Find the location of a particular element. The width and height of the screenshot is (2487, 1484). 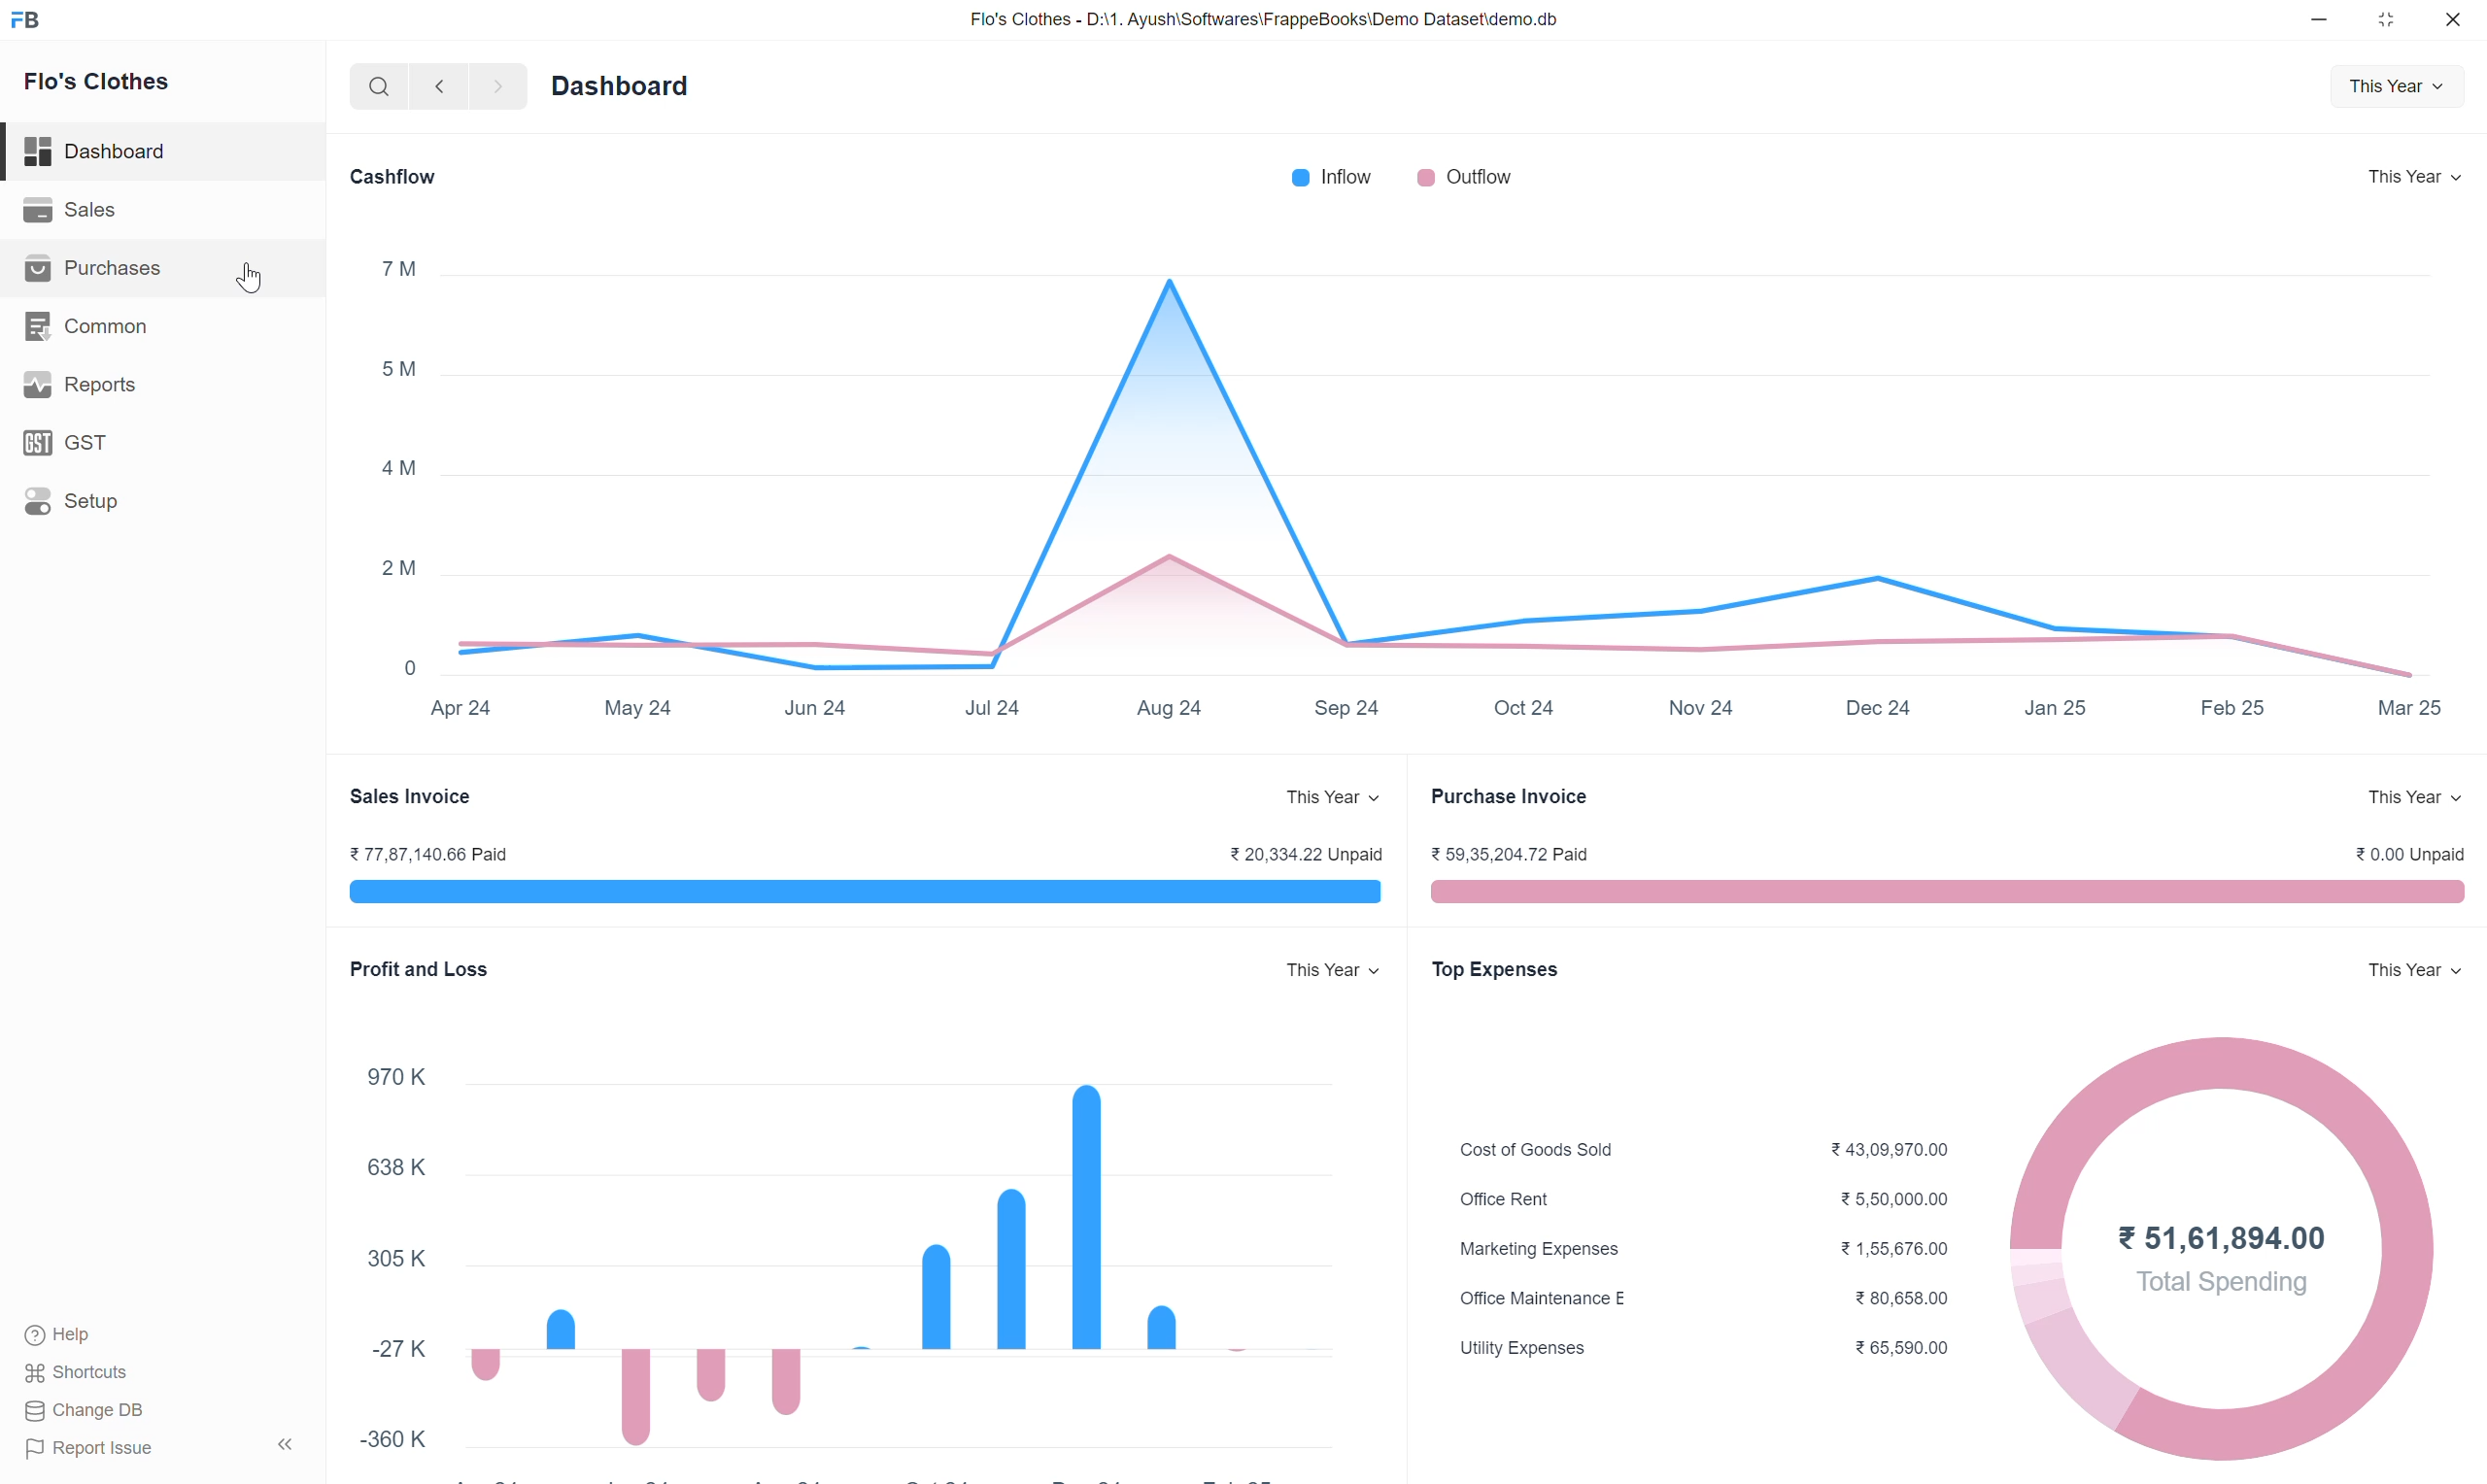

Setup  is located at coordinates (72, 502).